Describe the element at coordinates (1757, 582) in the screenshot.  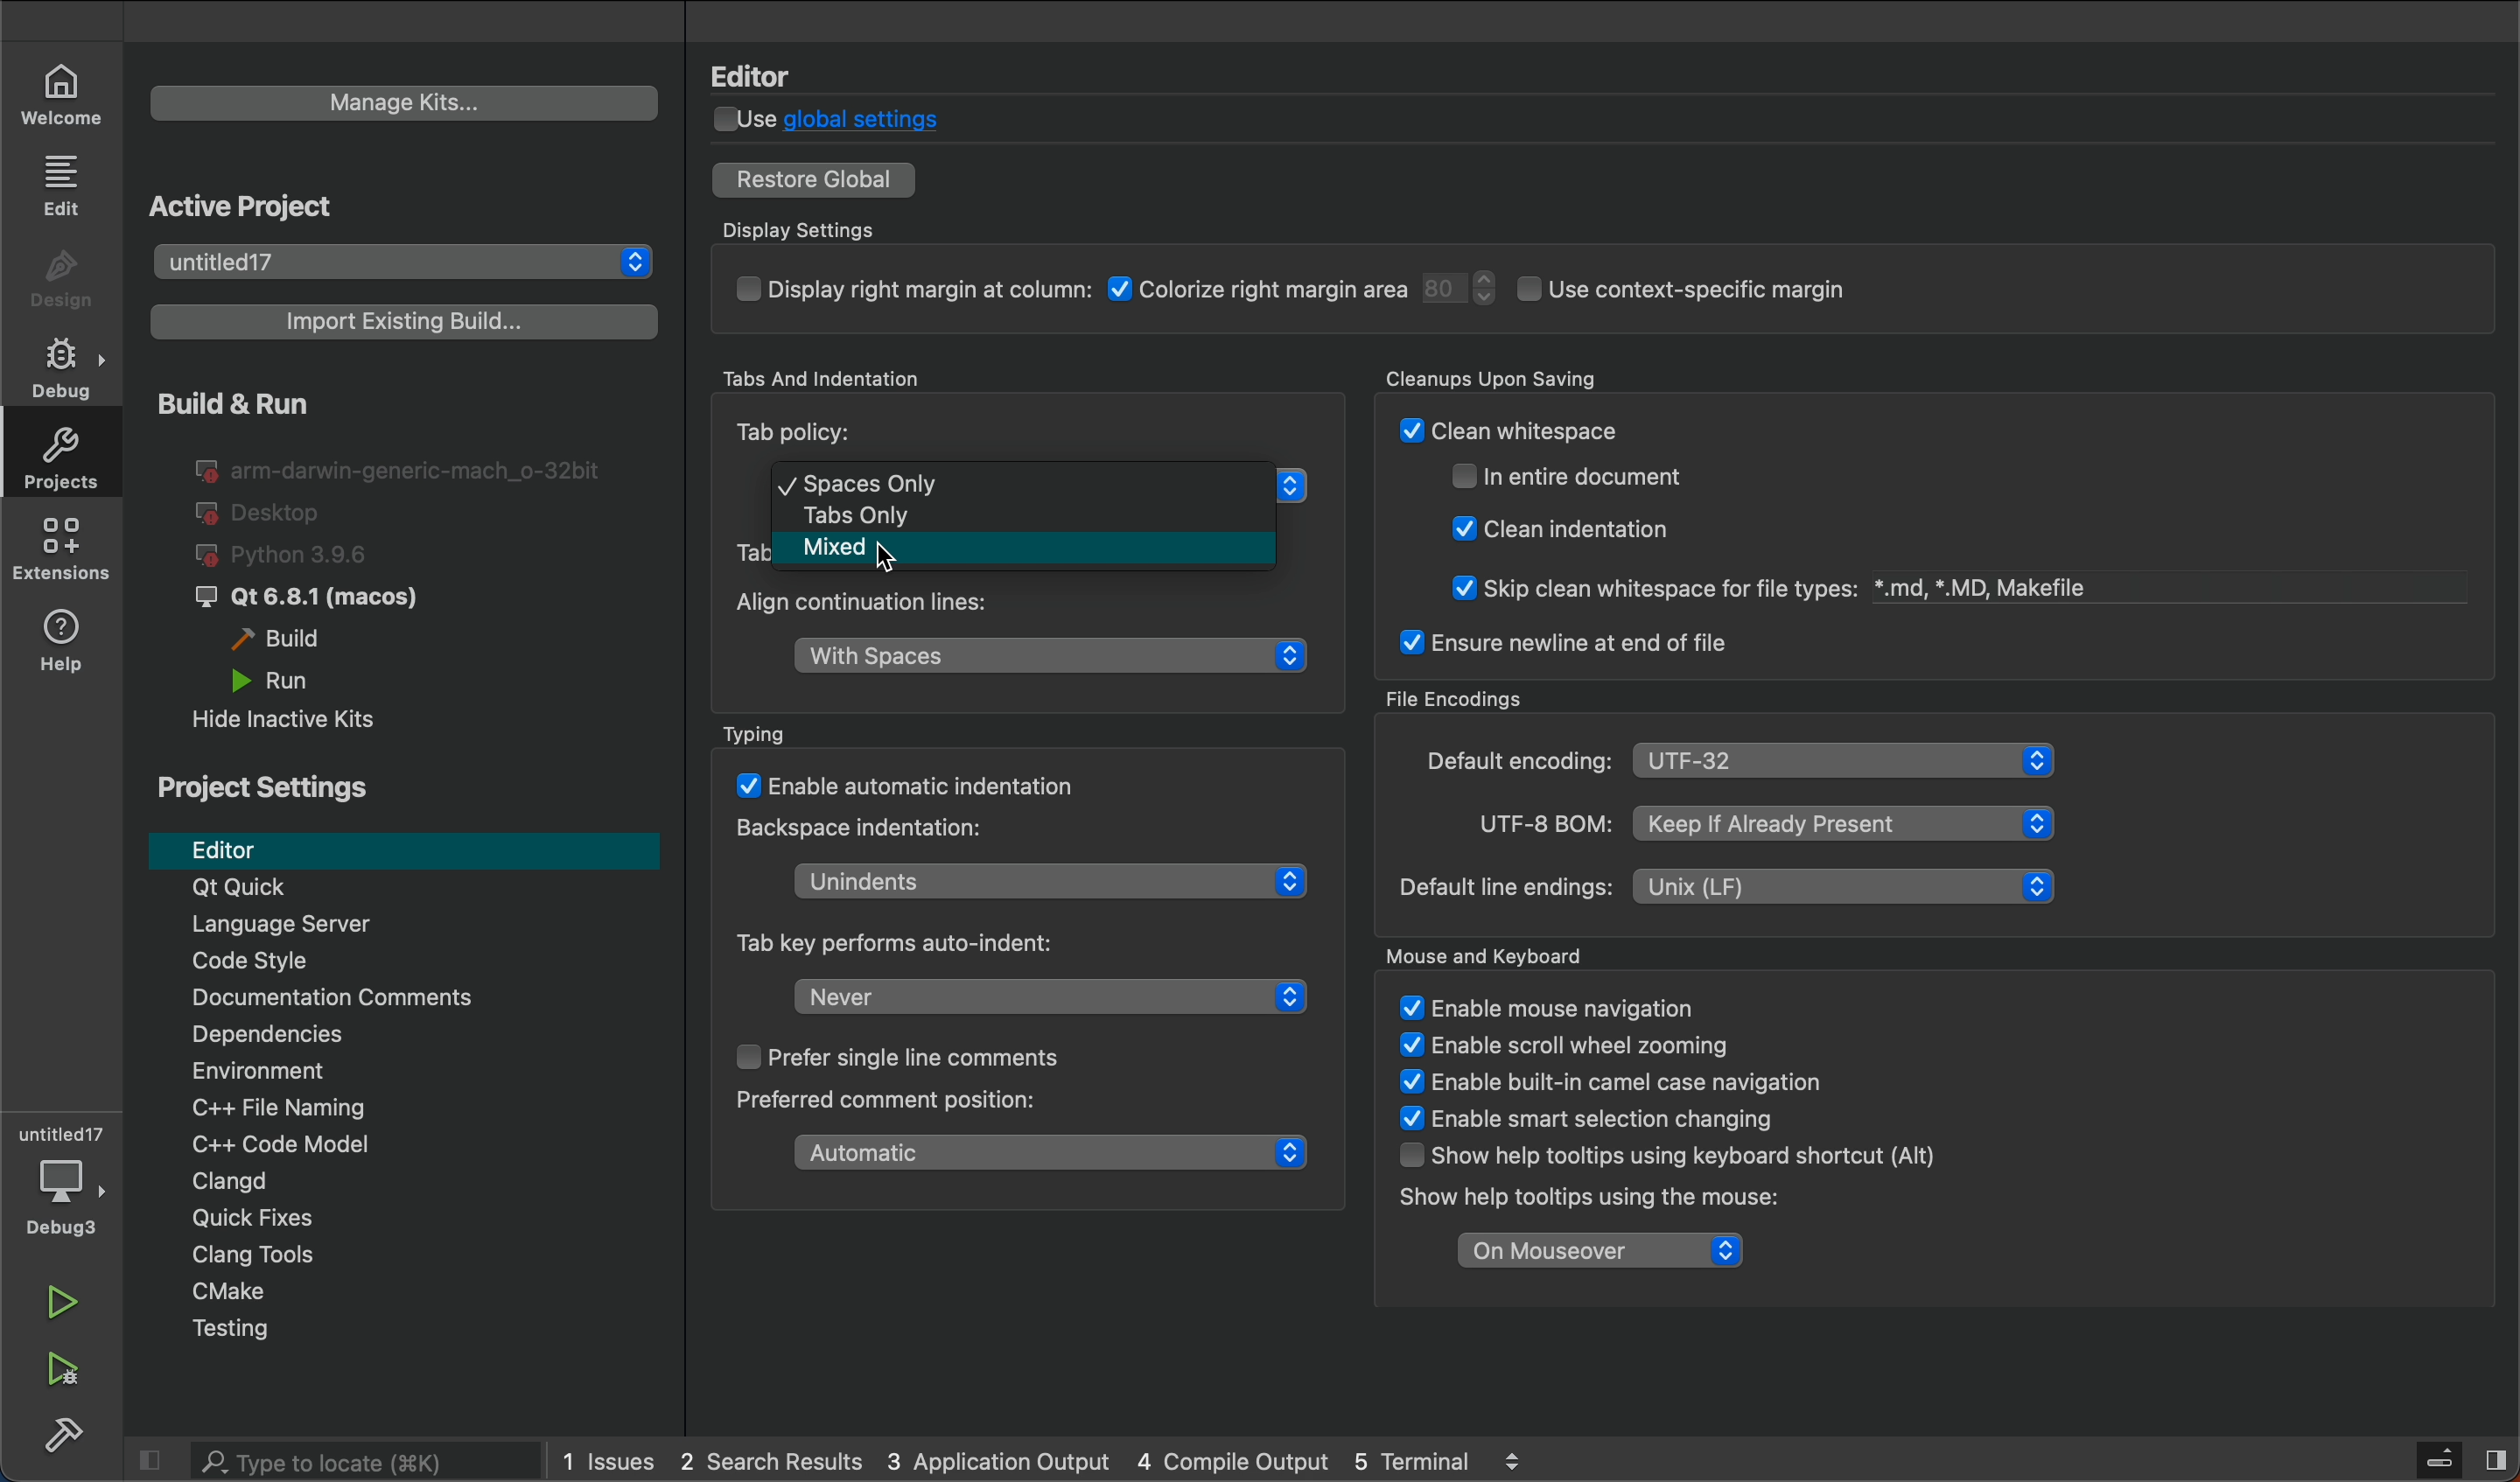
I see `Skip clean whitespace for file types: *.md, *.MD, Makefile` at that location.